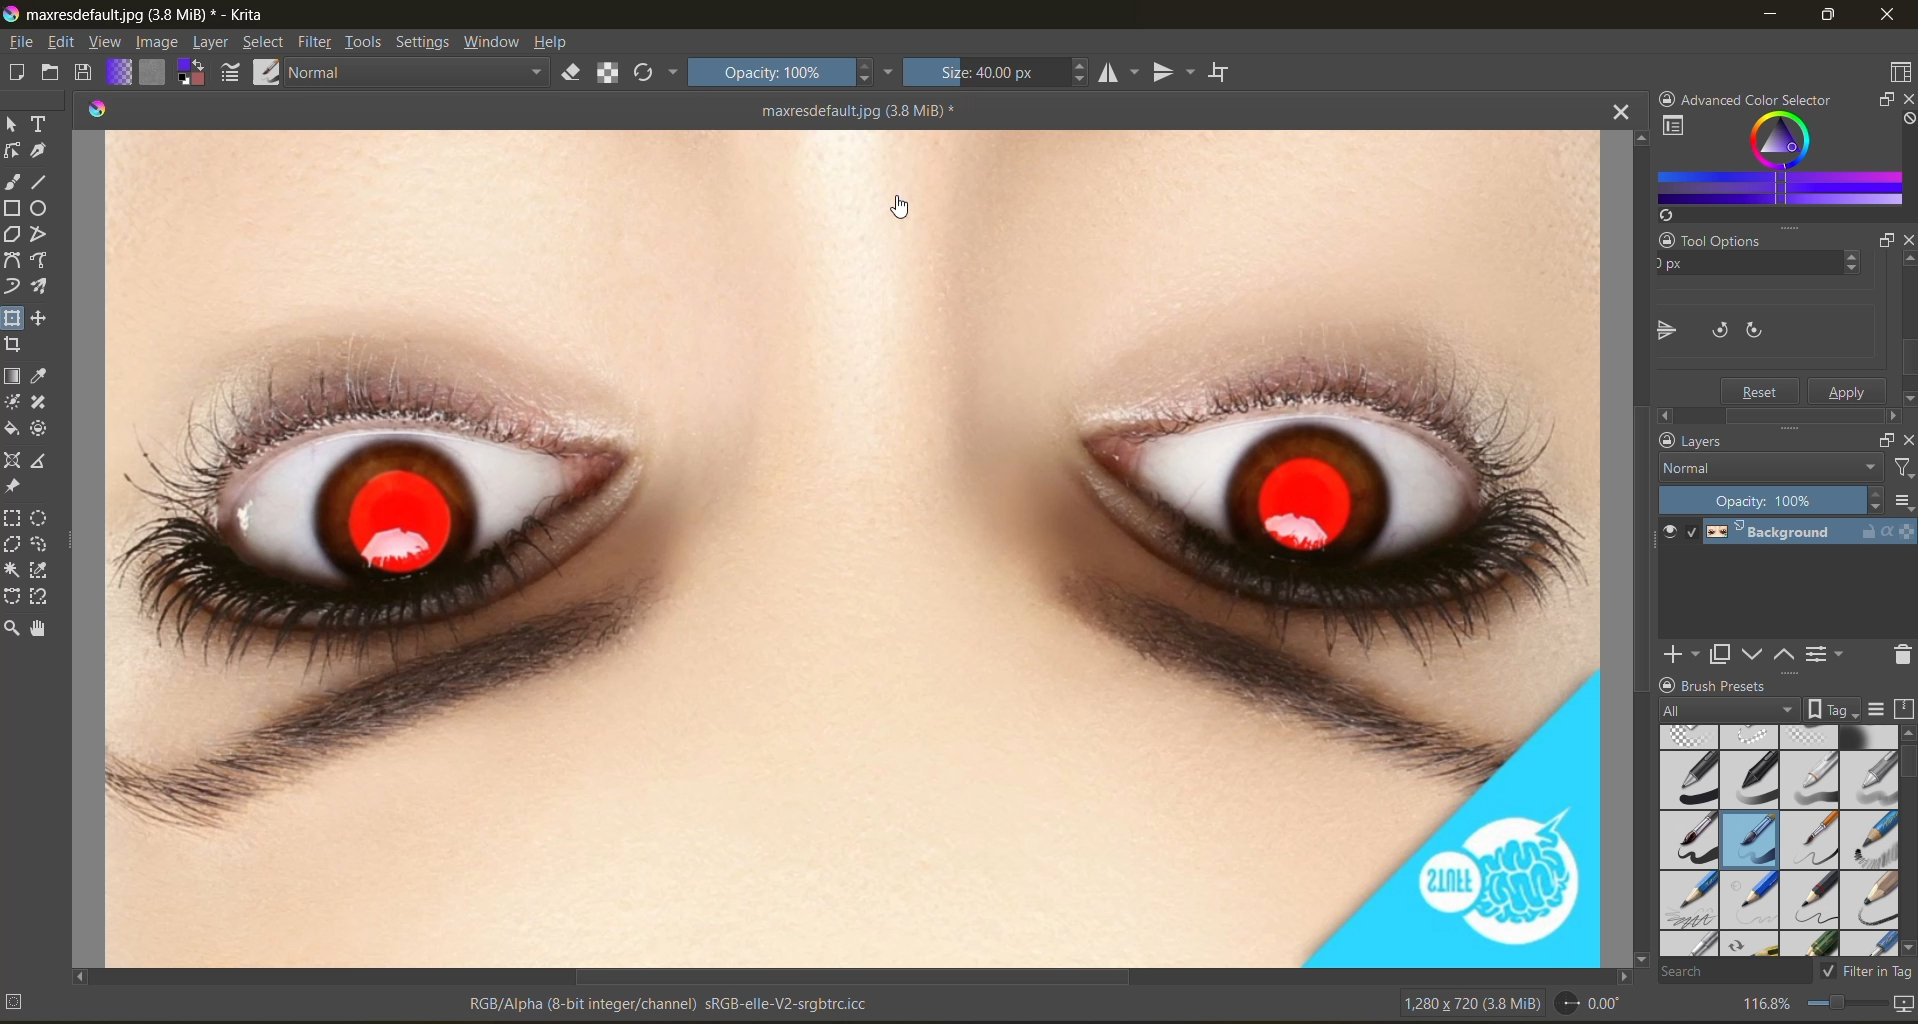 Image resolution: width=1918 pixels, height=1024 pixels. What do you see at coordinates (15, 429) in the screenshot?
I see `tool` at bounding box center [15, 429].